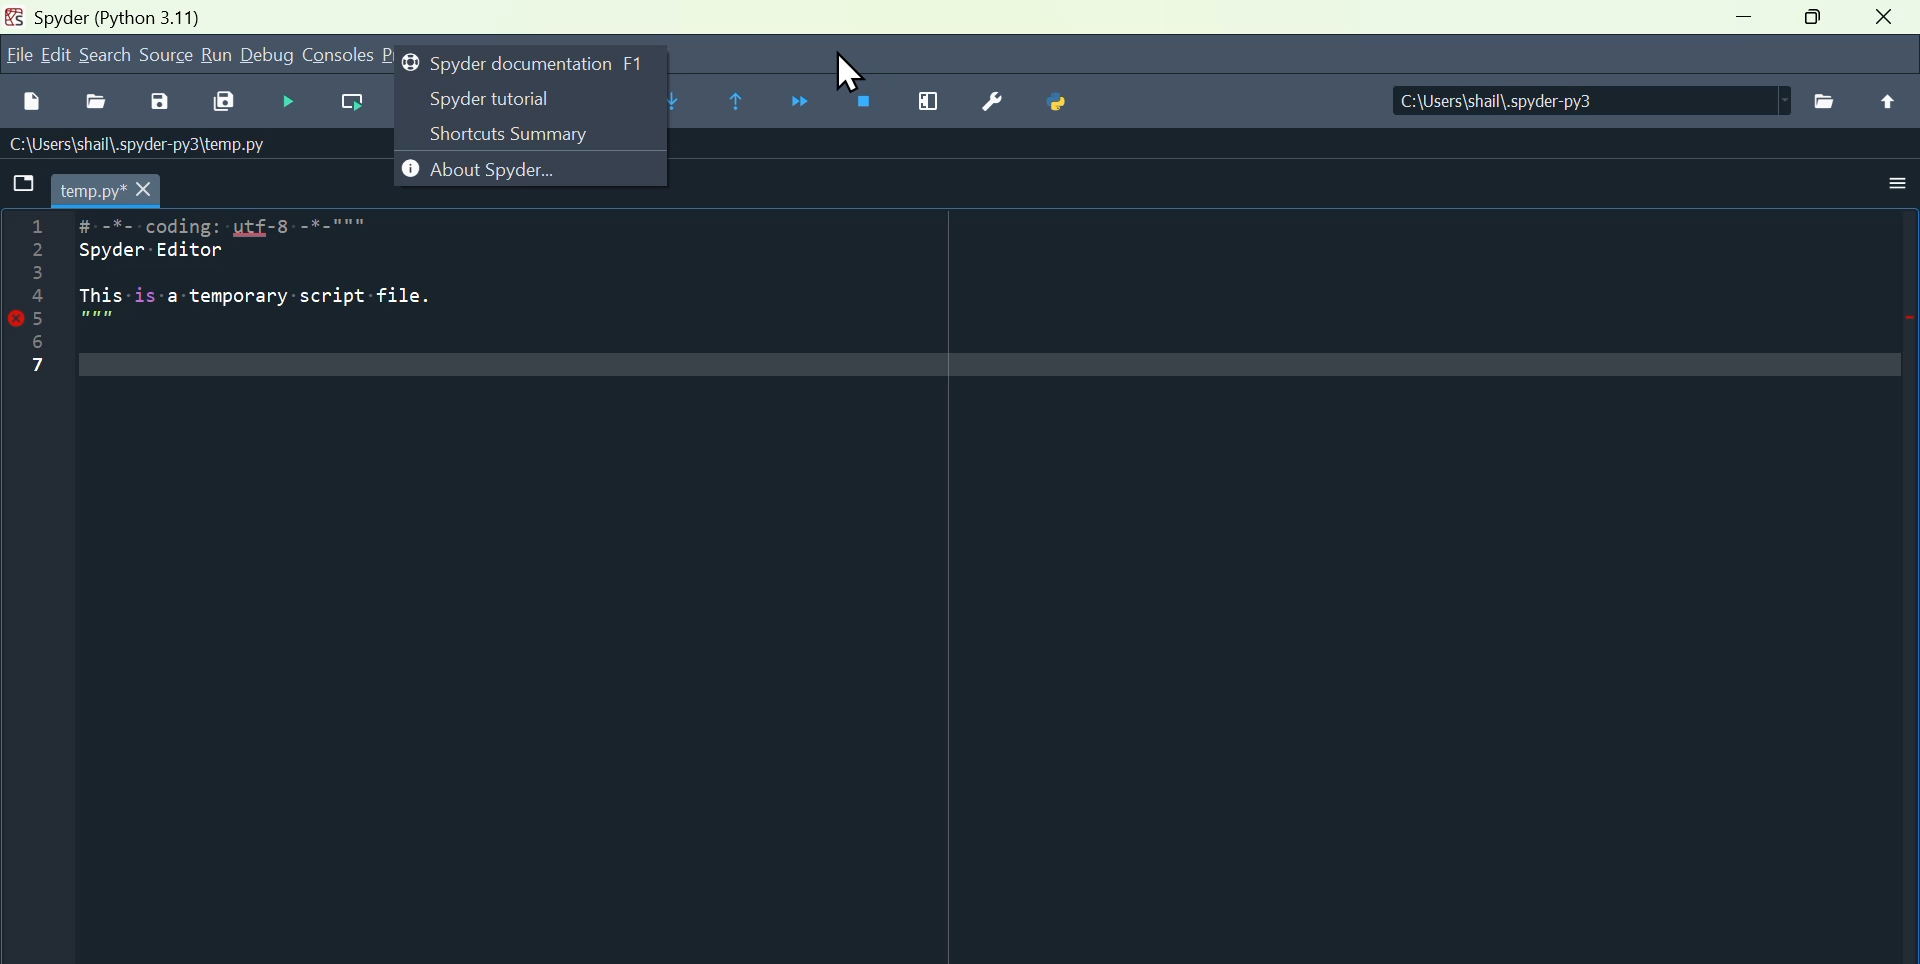 This screenshot has width=1920, height=964. Describe the element at coordinates (13, 317) in the screenshot. I see `error icon` at that location.